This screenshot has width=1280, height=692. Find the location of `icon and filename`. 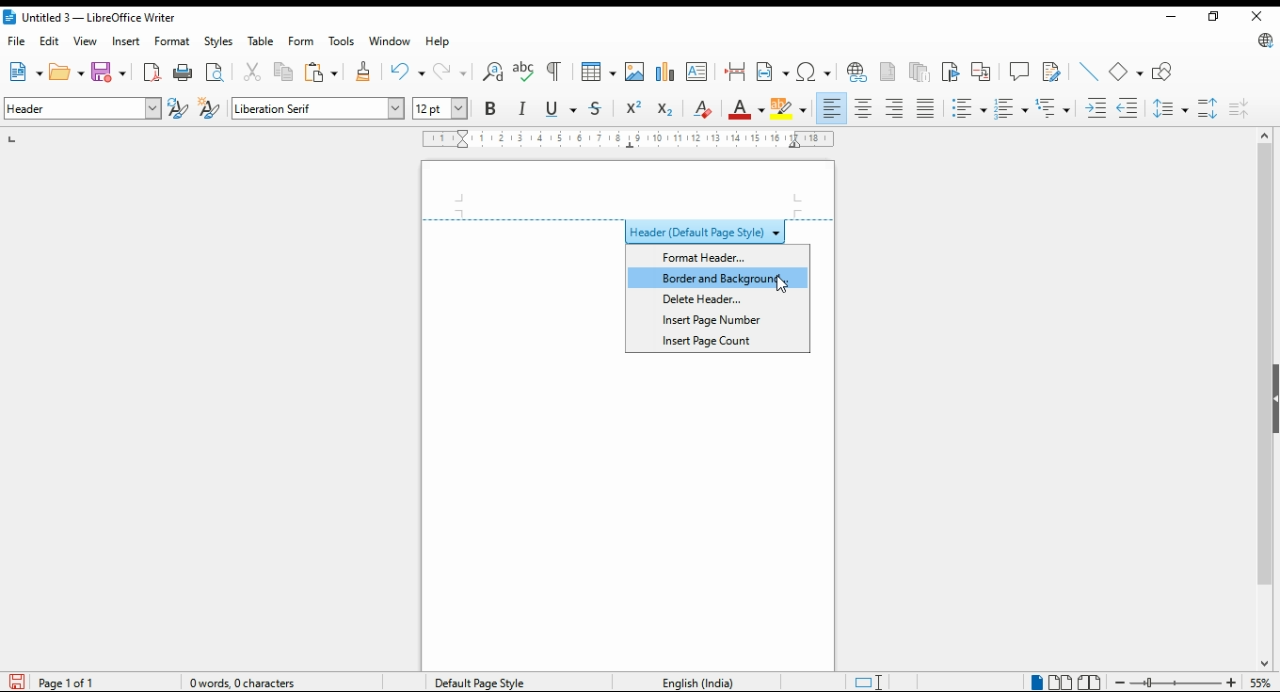

icon and filename is located at coordinates (91, 19).